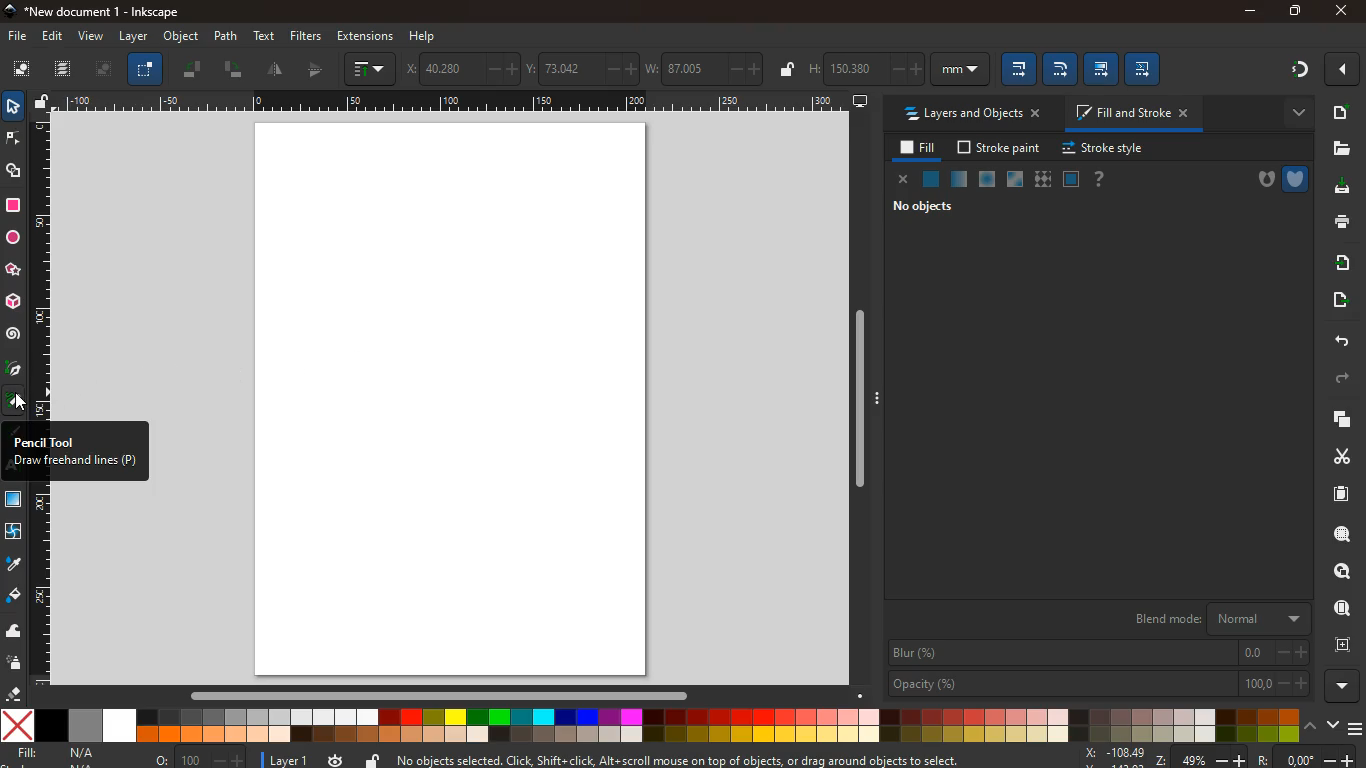  What do you see at coordinates (1290, 10) in the screenshot?
I see `maximize` at bounding box center [1290, 10].